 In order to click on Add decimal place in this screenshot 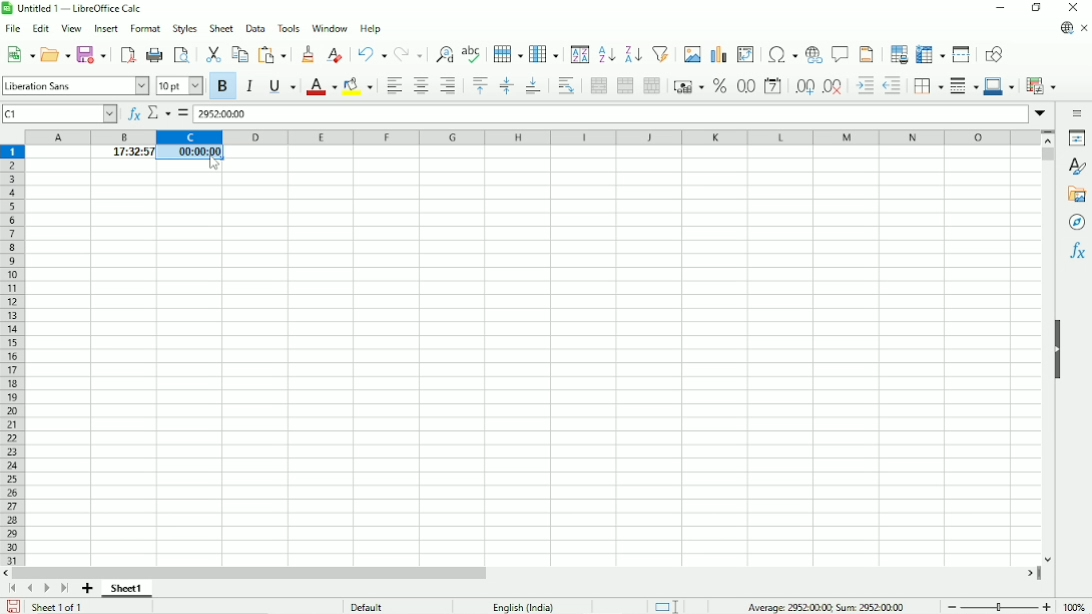, I will do `click(803, 89)`.